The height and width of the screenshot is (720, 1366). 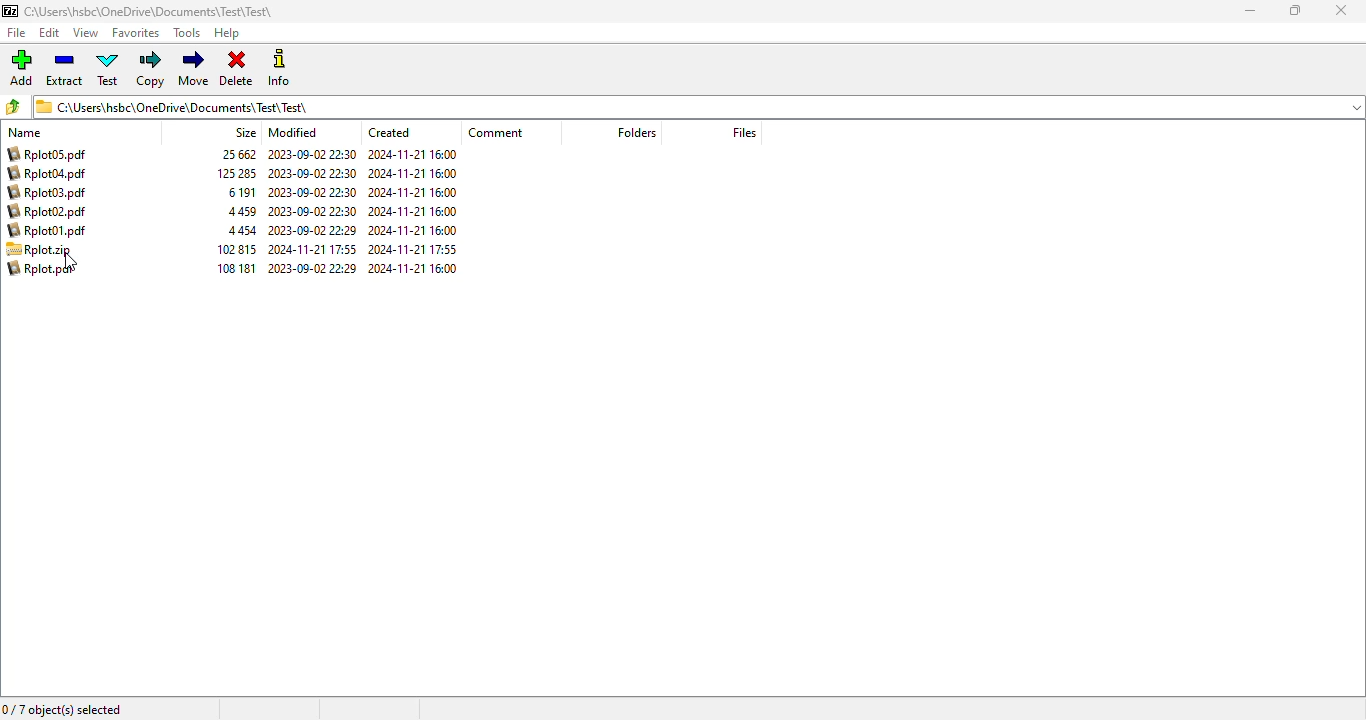 I want to click on 2023-09-02 22:30, so click(x=311, y=154).